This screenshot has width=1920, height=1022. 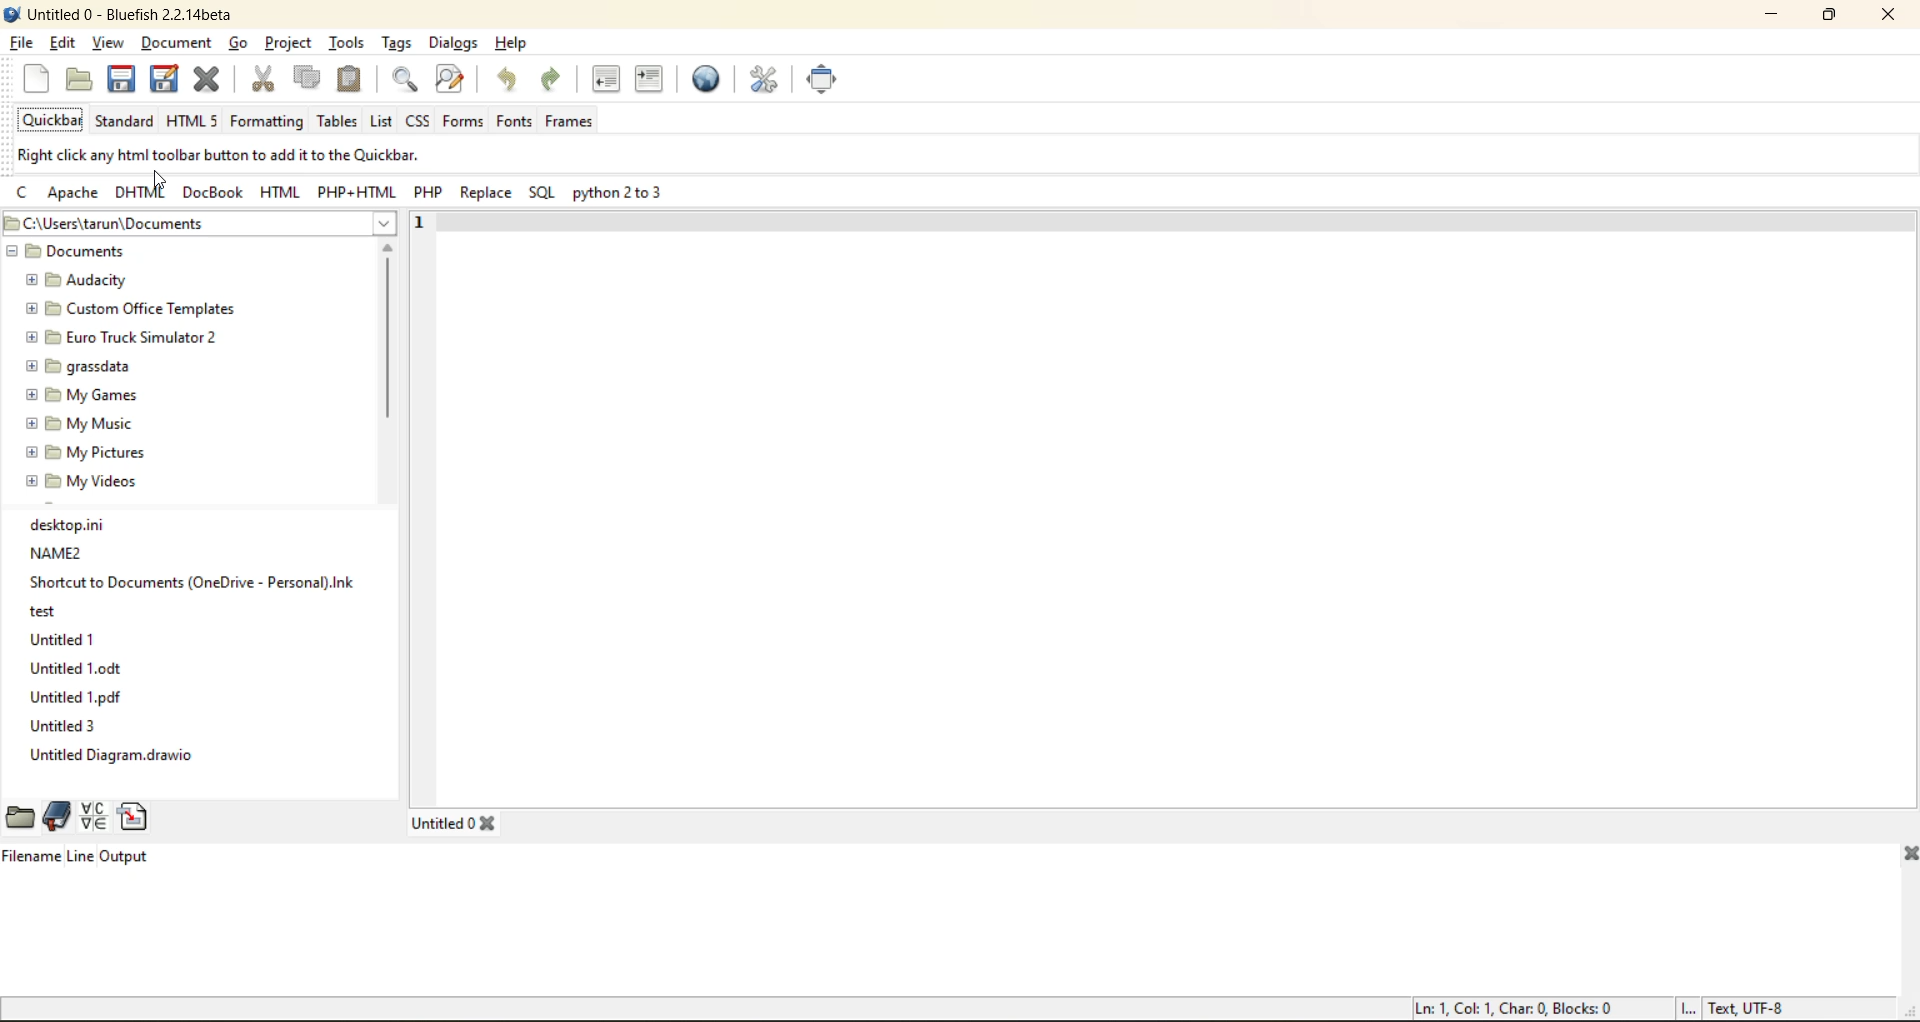 What do you see at coordinates (53, 118) in the screenshot?
I see `quickbar` at bounding box center [53, 118].